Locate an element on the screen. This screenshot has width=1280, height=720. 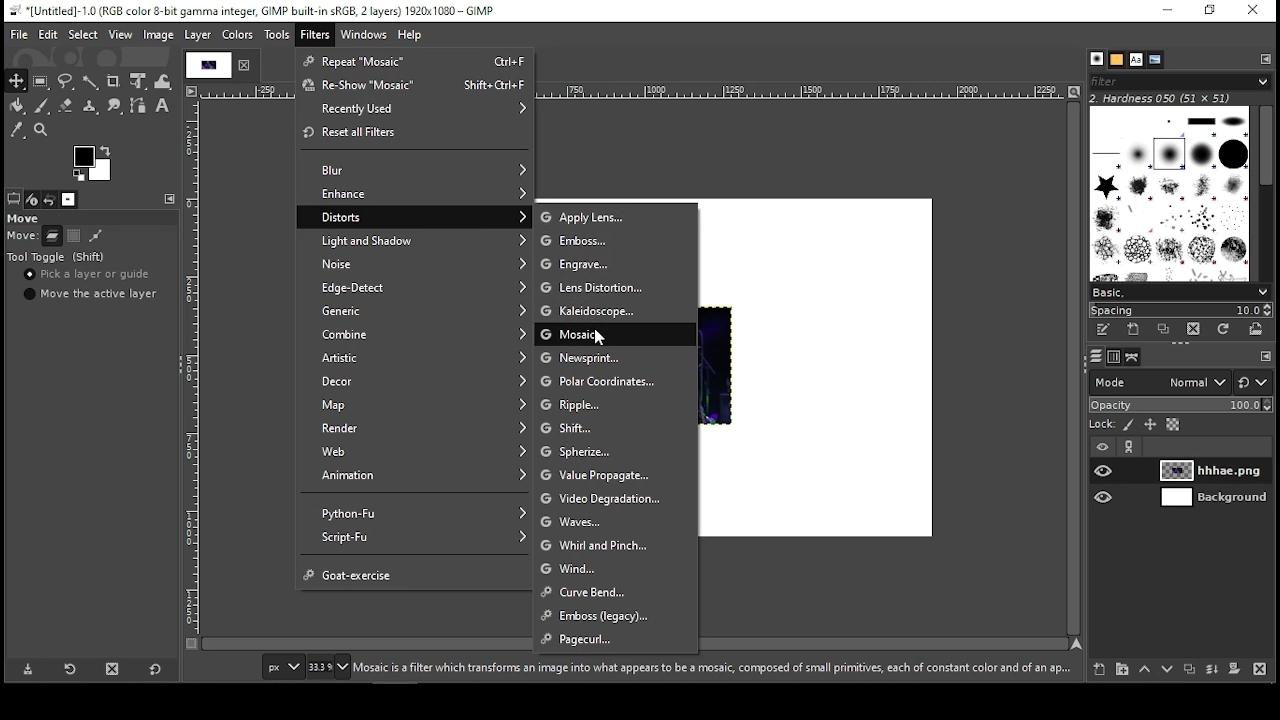
close window is located at coordinates (1254, 10).